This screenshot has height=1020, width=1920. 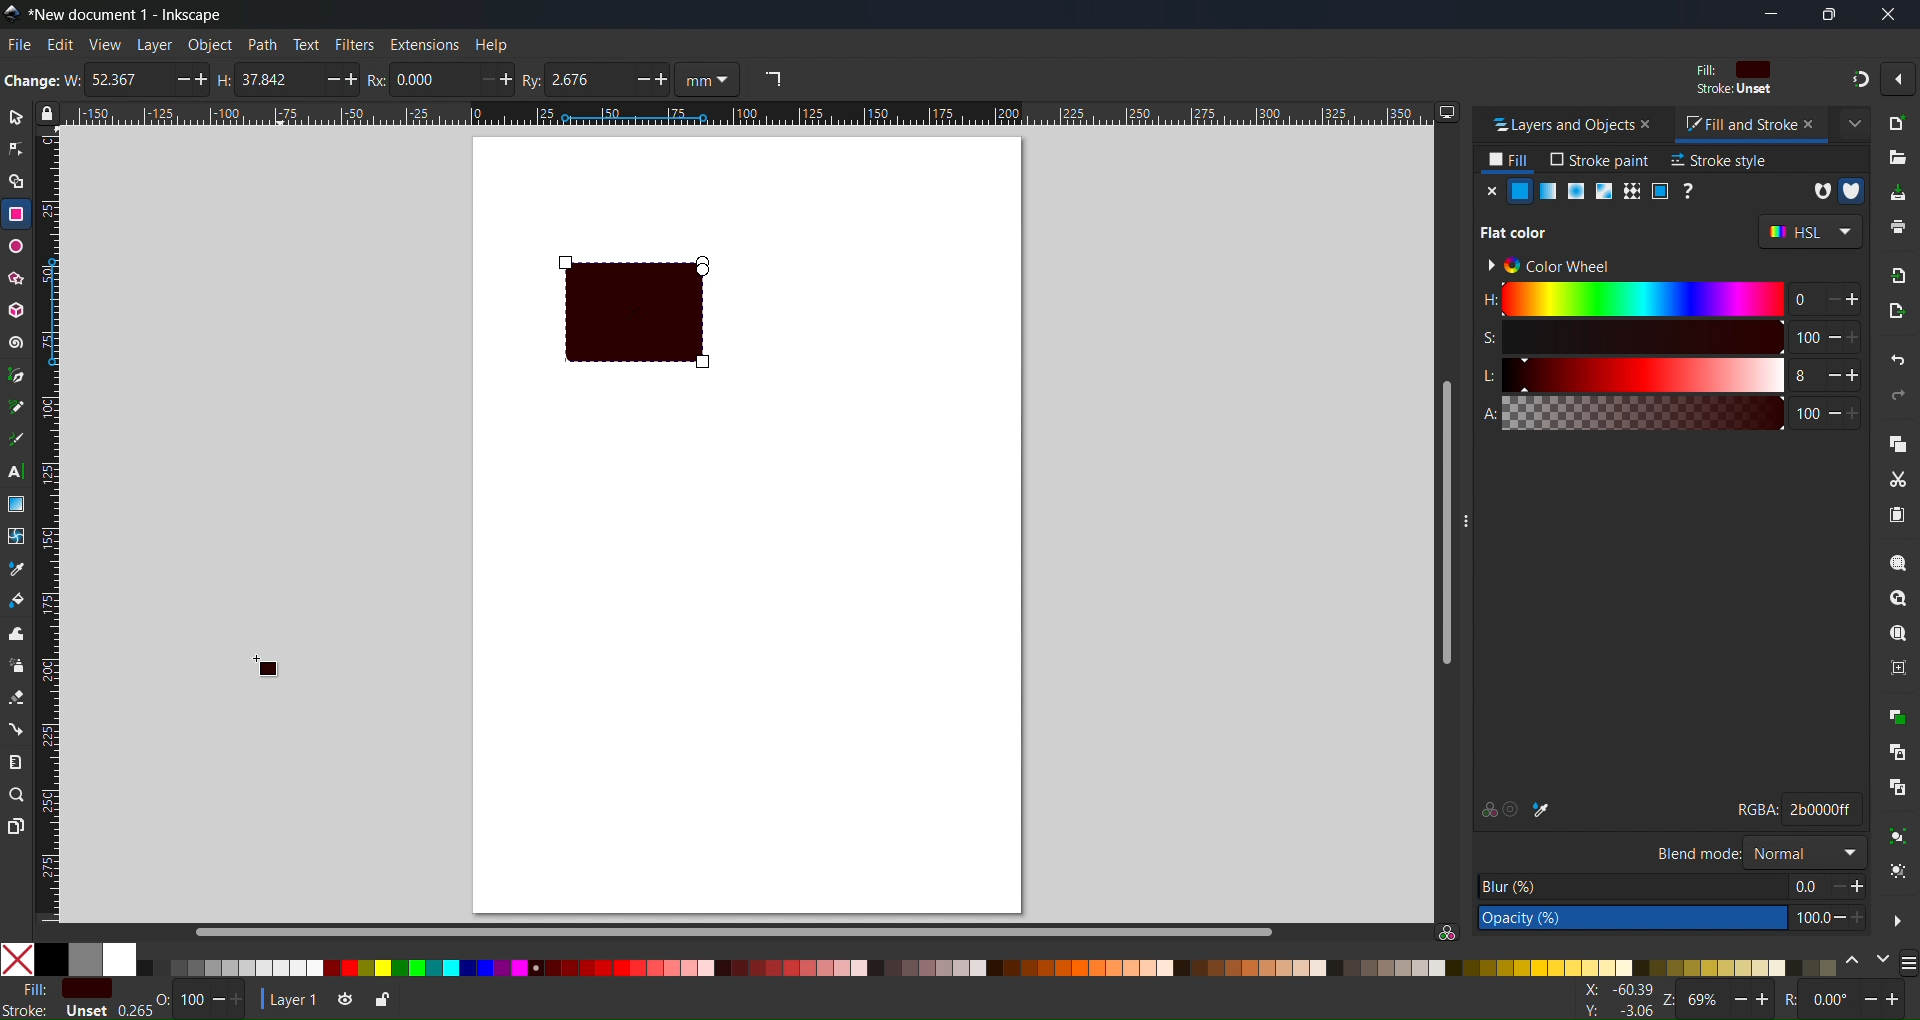 What do you see at coordinates (1747, 810) in the screenshot?
I see `RGBA` at bounding box center [1747, 810].